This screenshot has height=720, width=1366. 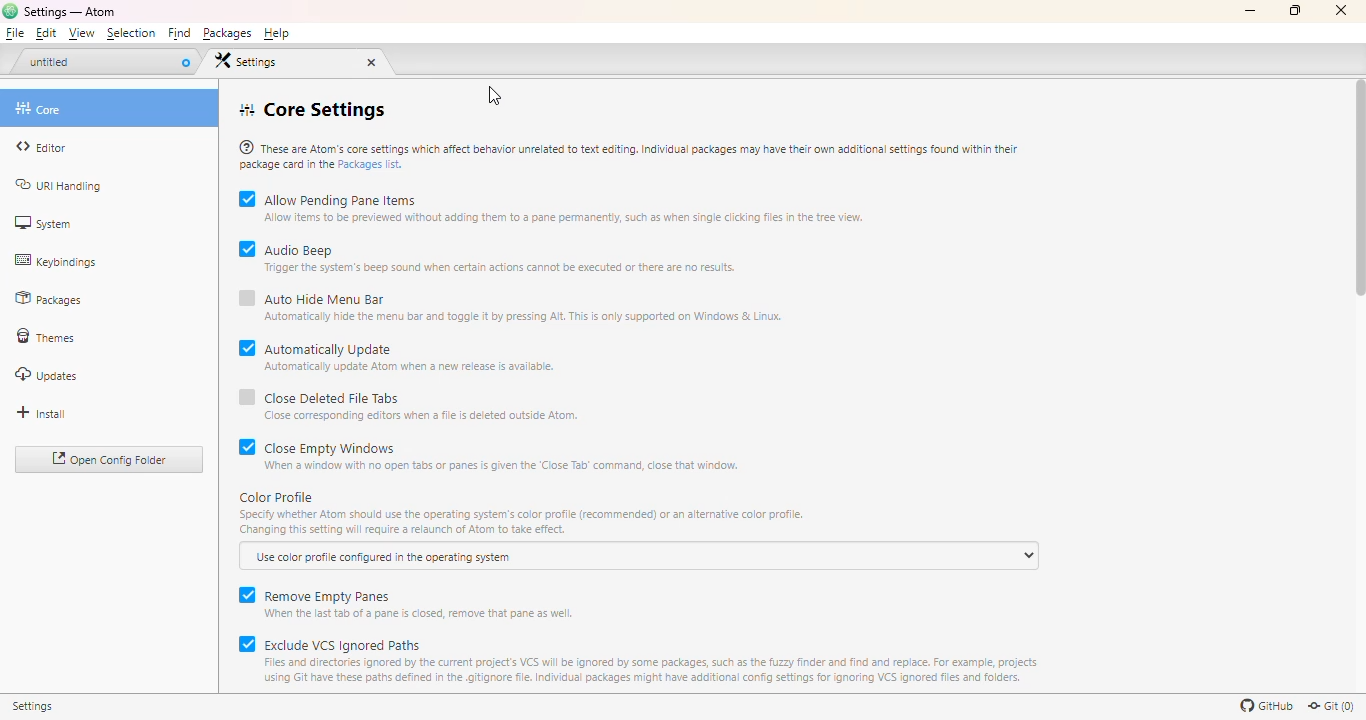 What do you see at coordinates (70, 11) in the screenshot?
I see `title` at bounding box center [70, 11].